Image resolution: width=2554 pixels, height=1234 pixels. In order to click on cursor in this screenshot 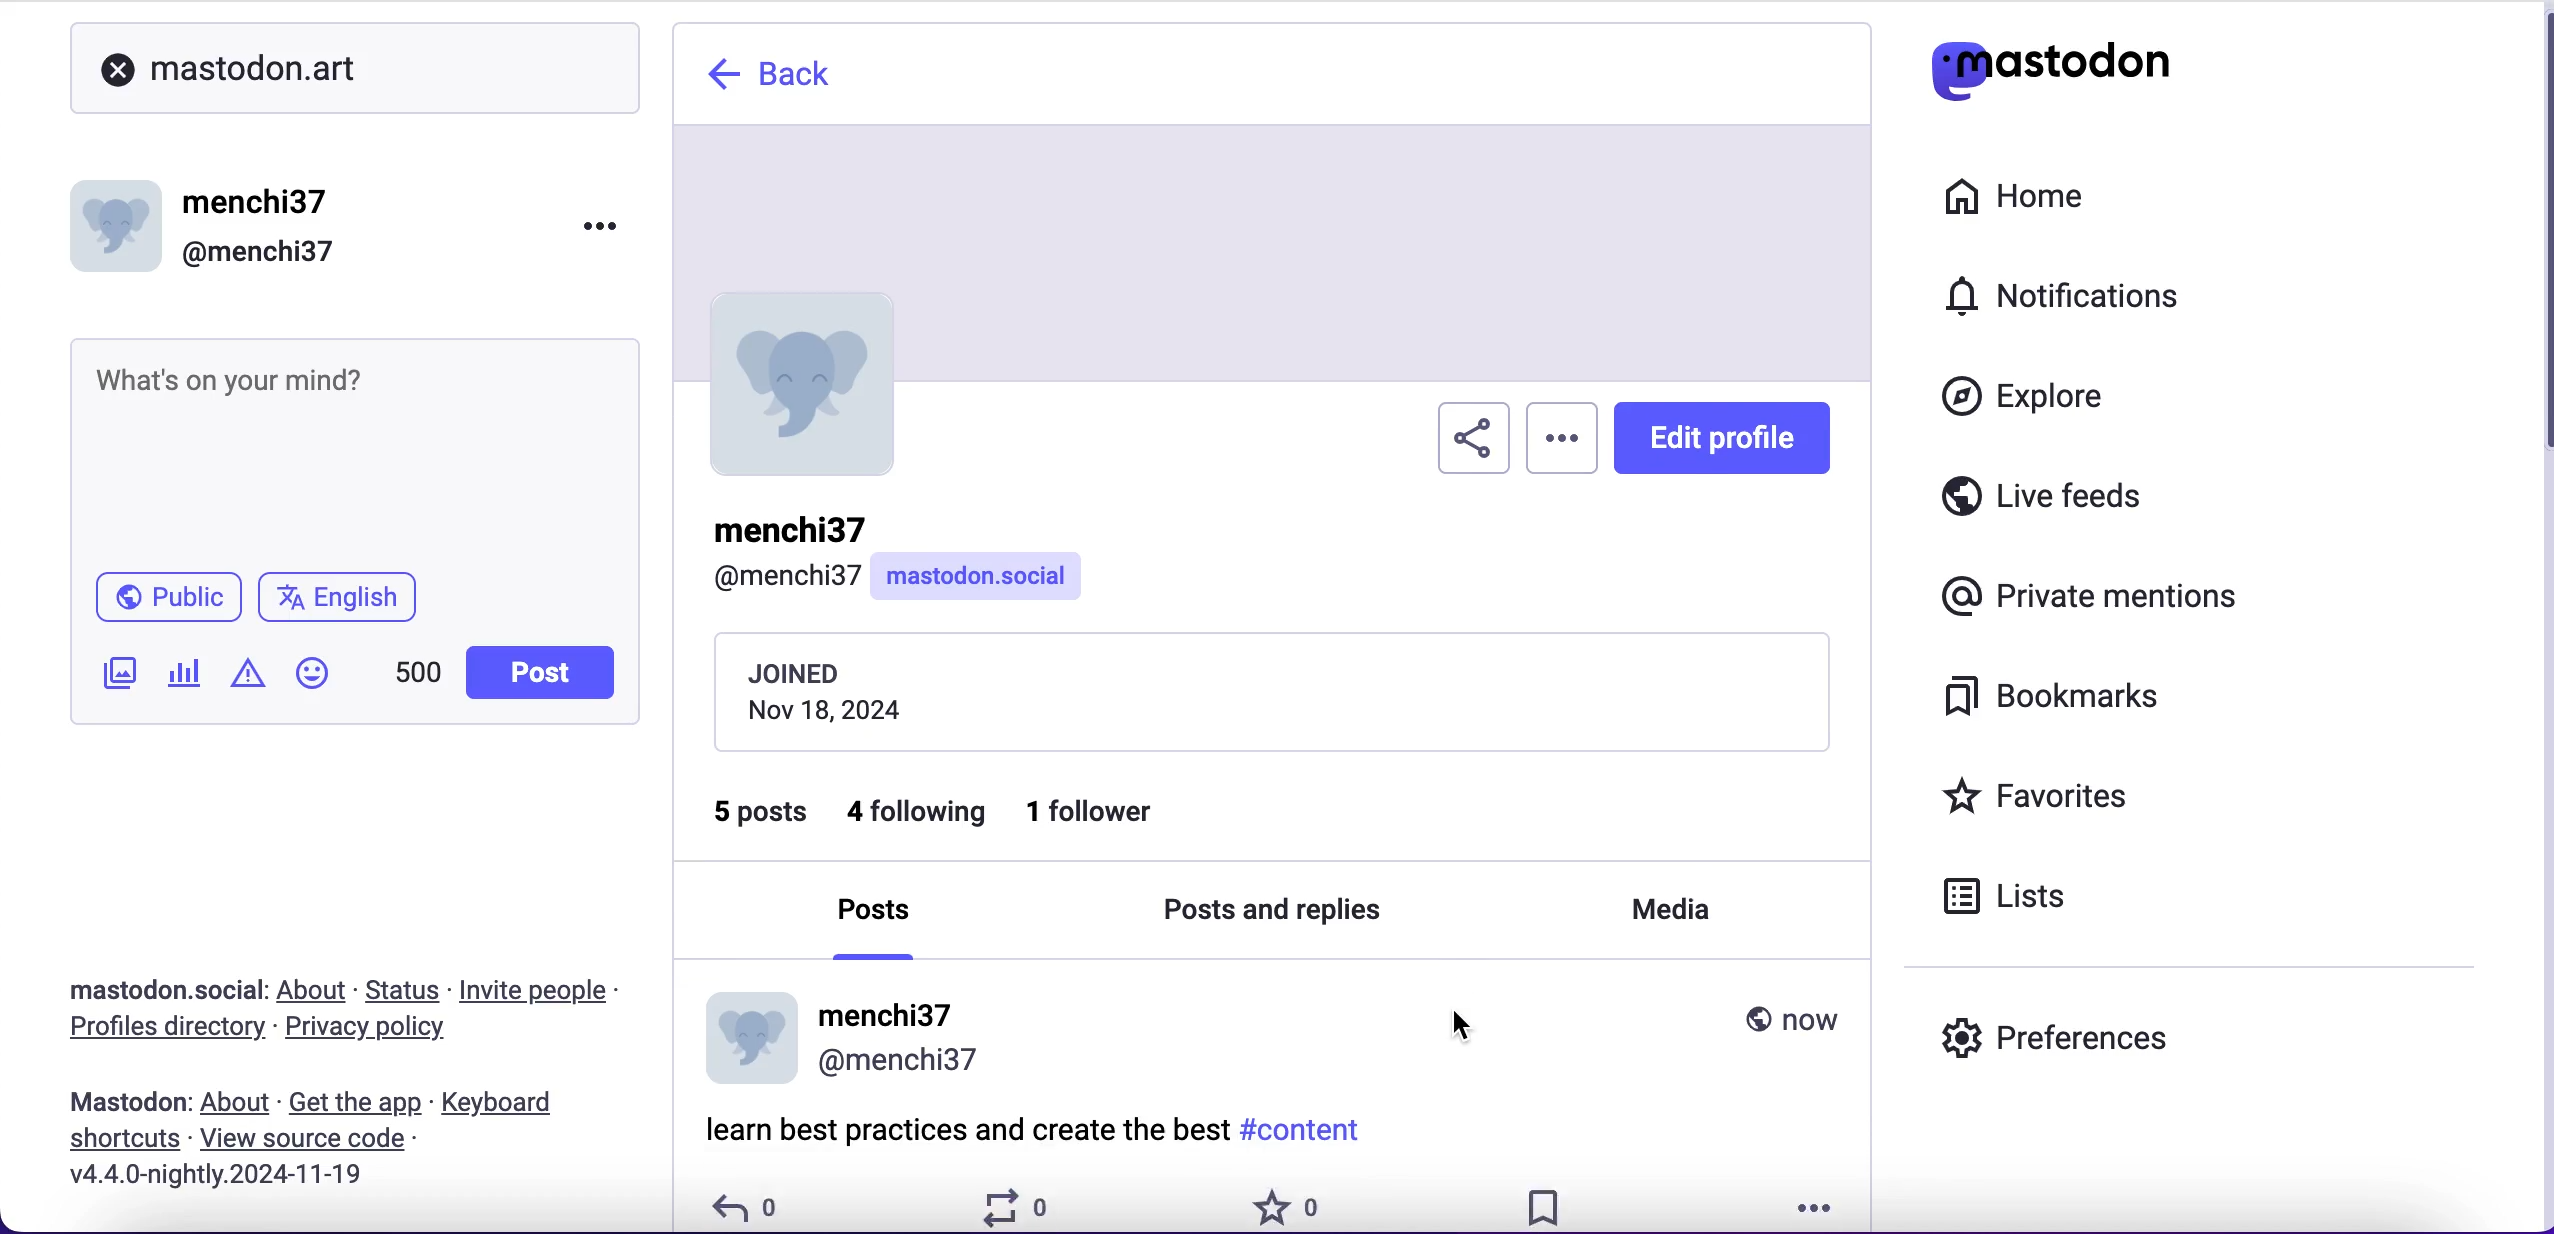, I will do `click(1461, 1022)`.